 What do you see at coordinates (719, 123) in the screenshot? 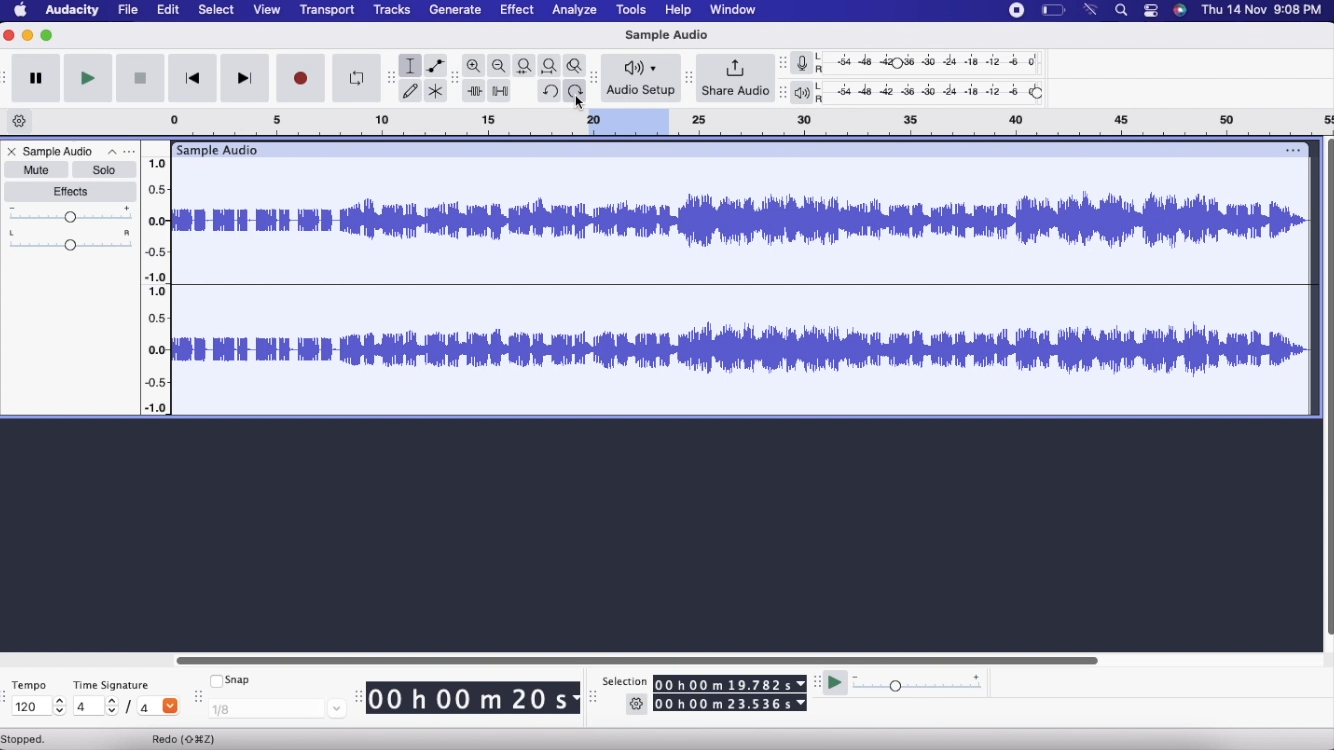
I see `Click and drag to define a looping region` at bounding box center [719, 123].